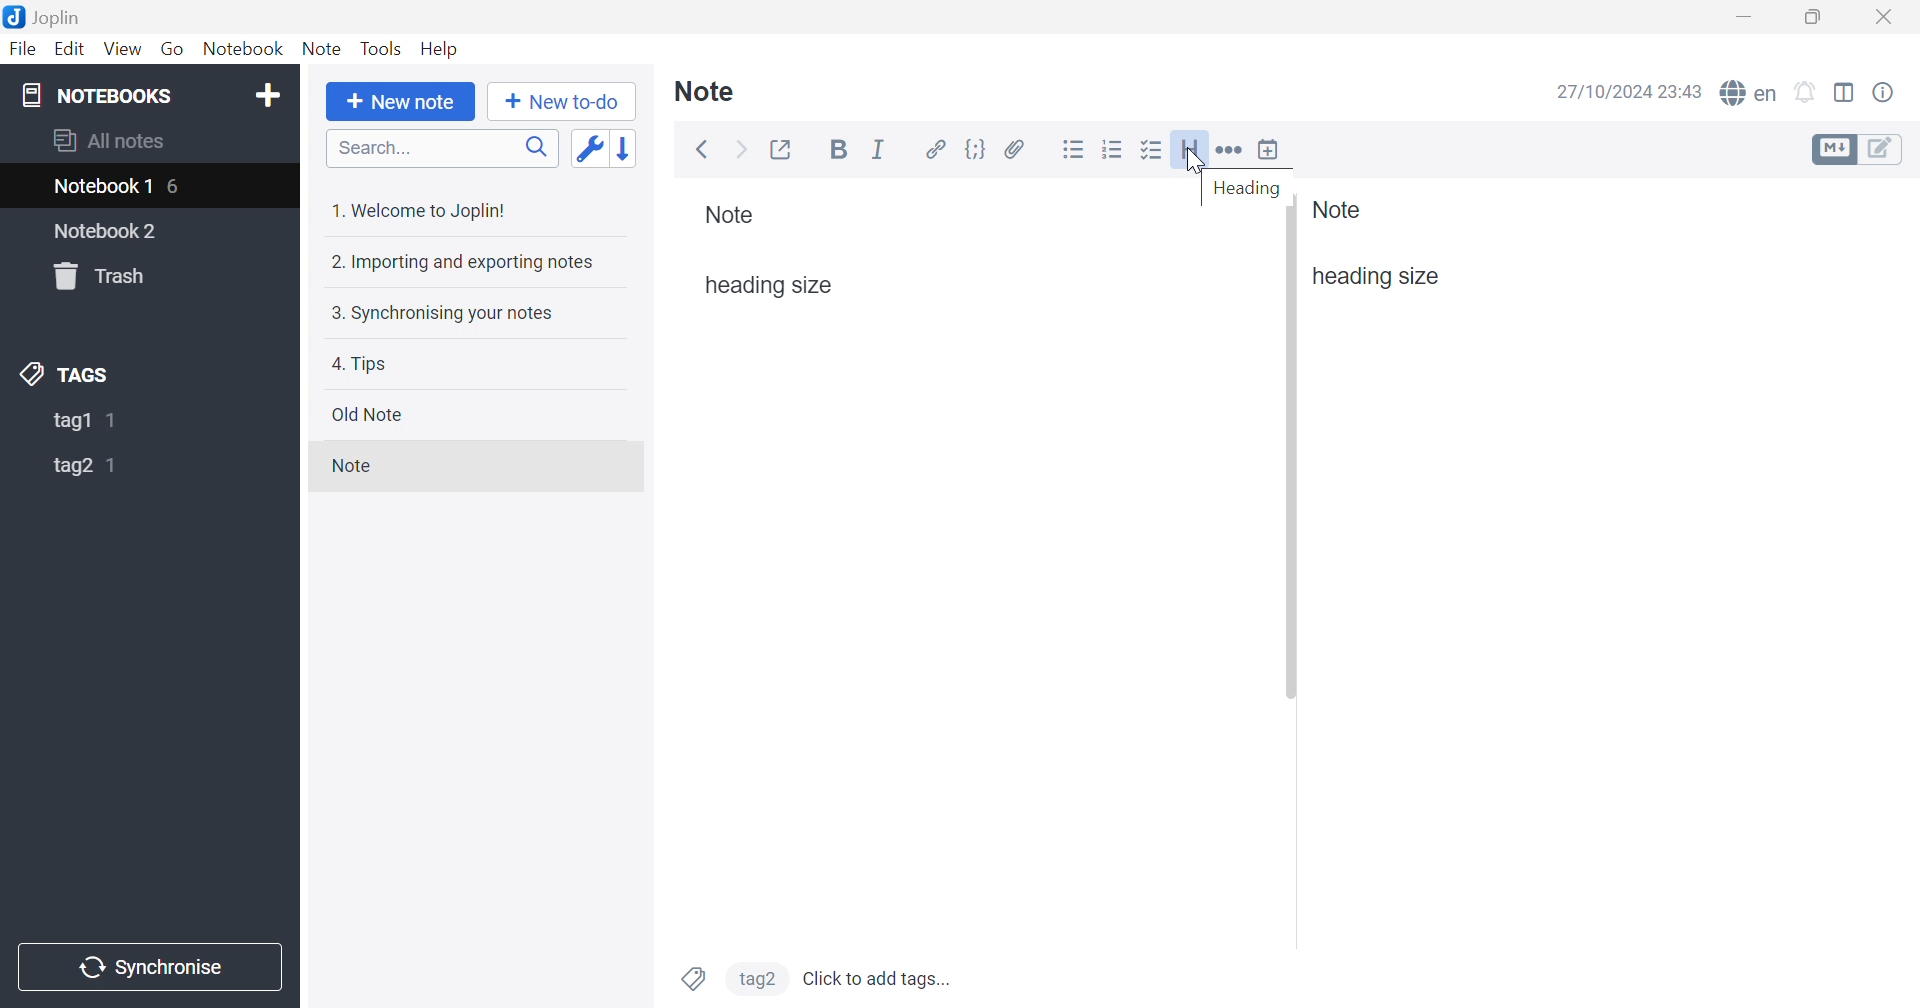 This screenshot has height=1008, width=1920. I want to click on Toggle external editing, so click(782, 151).